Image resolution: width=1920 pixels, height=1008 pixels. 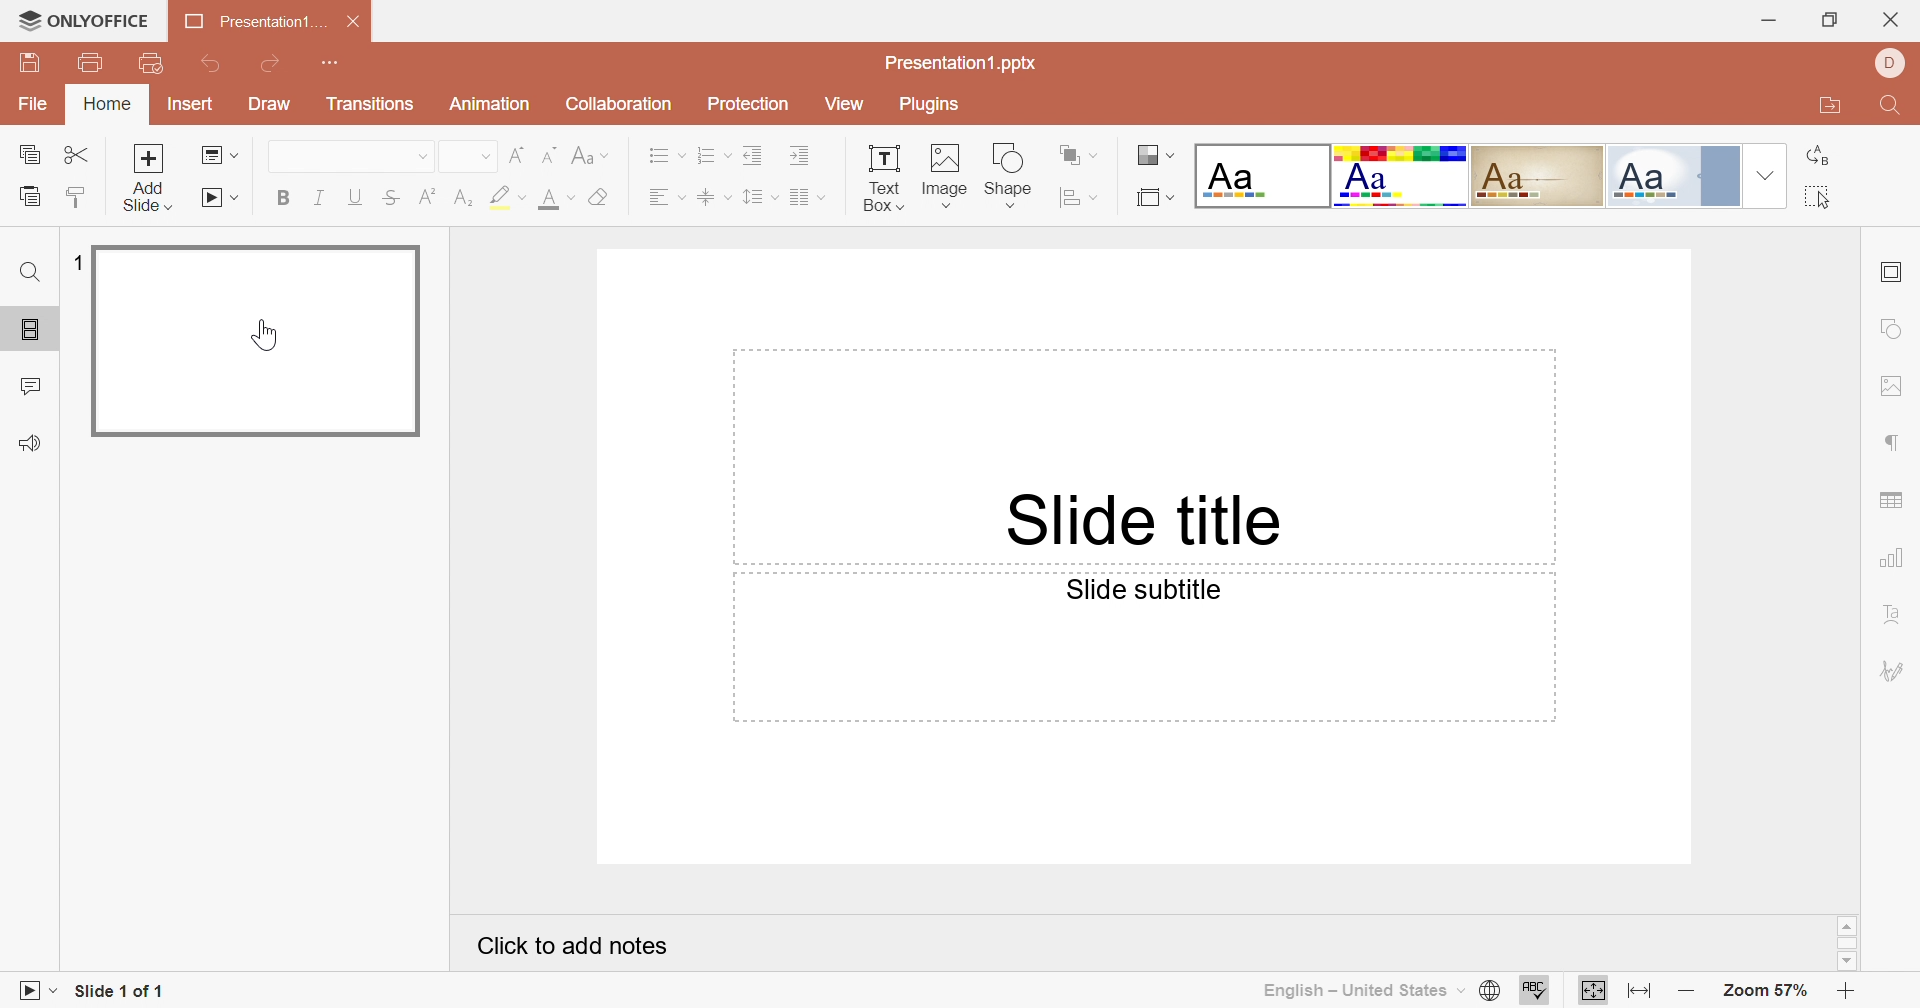 I want to click on Scroll Bar, so click(x=1846, y=942).